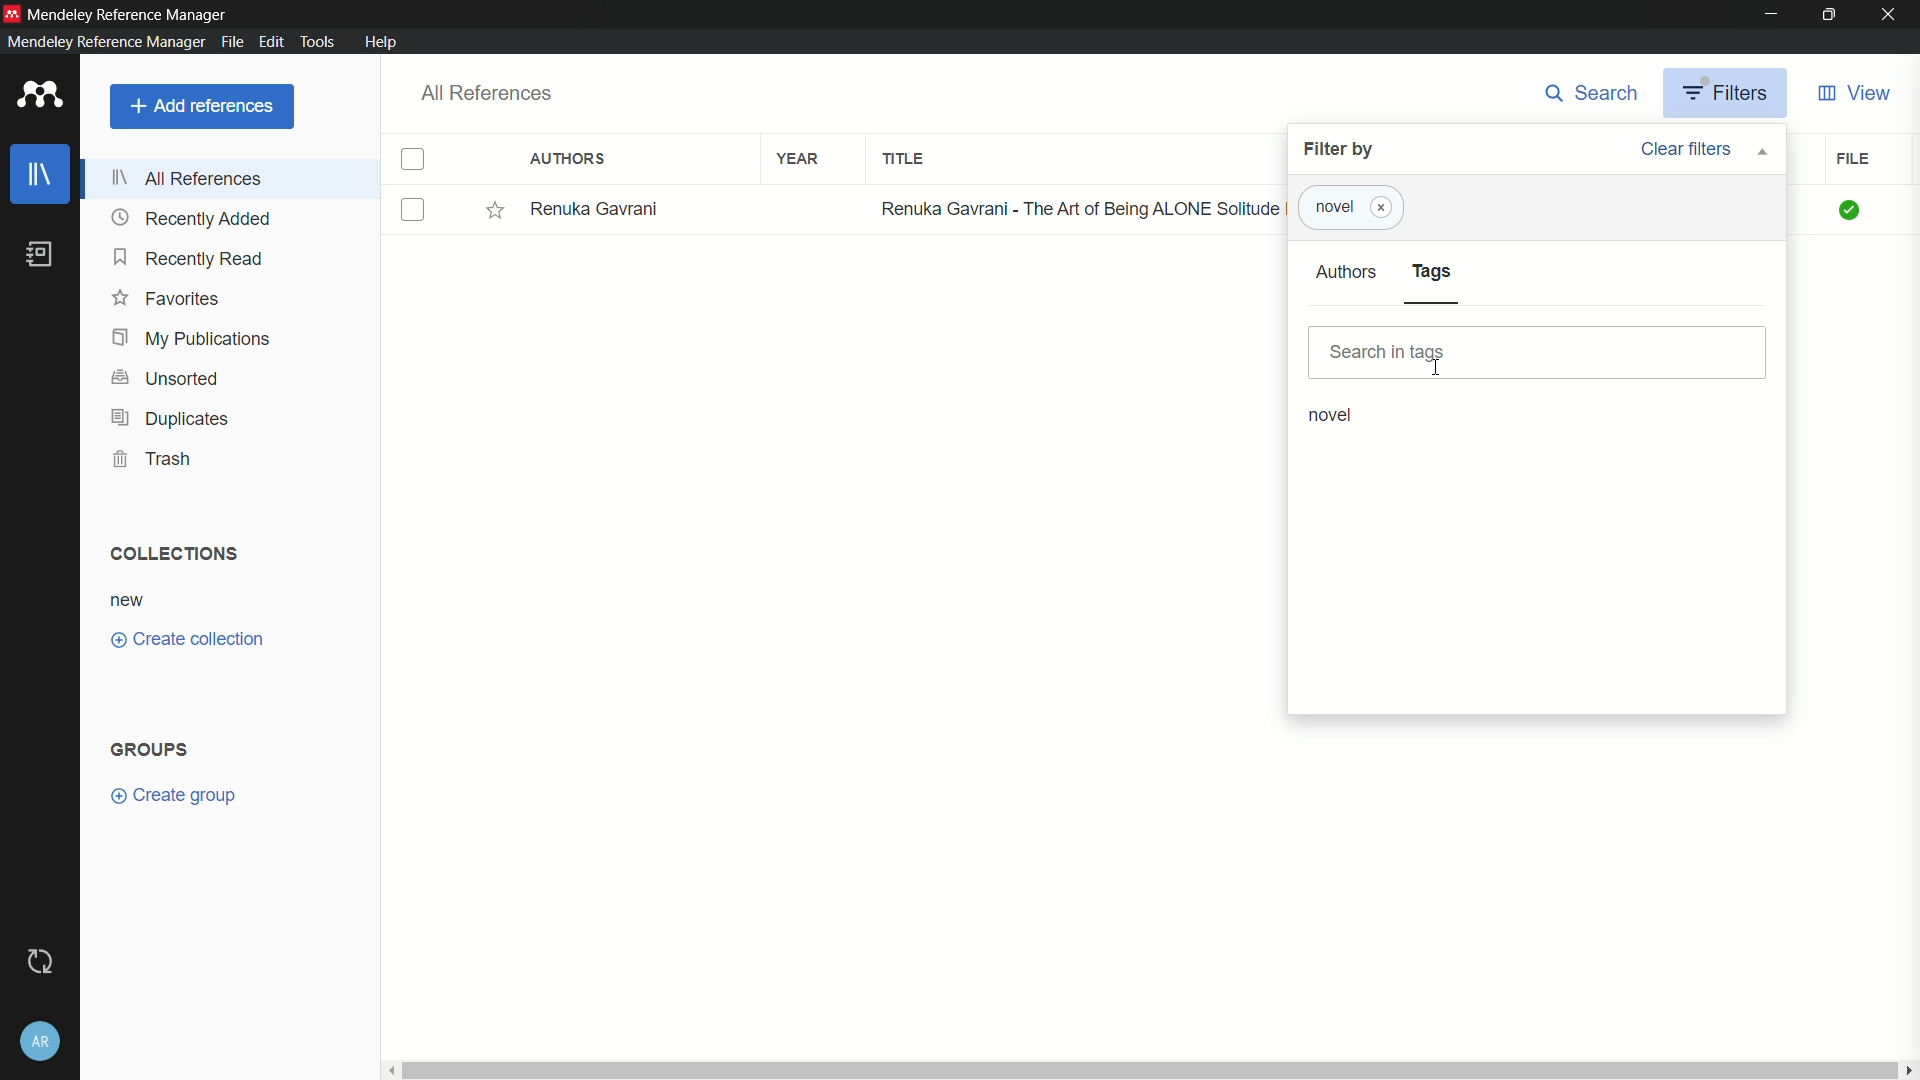 This screenshot has height=1080, width=1920. What do you see at coordinates (1436, 366) in the screenshot?
I see `Text cursor` at bounding box center [1436, 366].